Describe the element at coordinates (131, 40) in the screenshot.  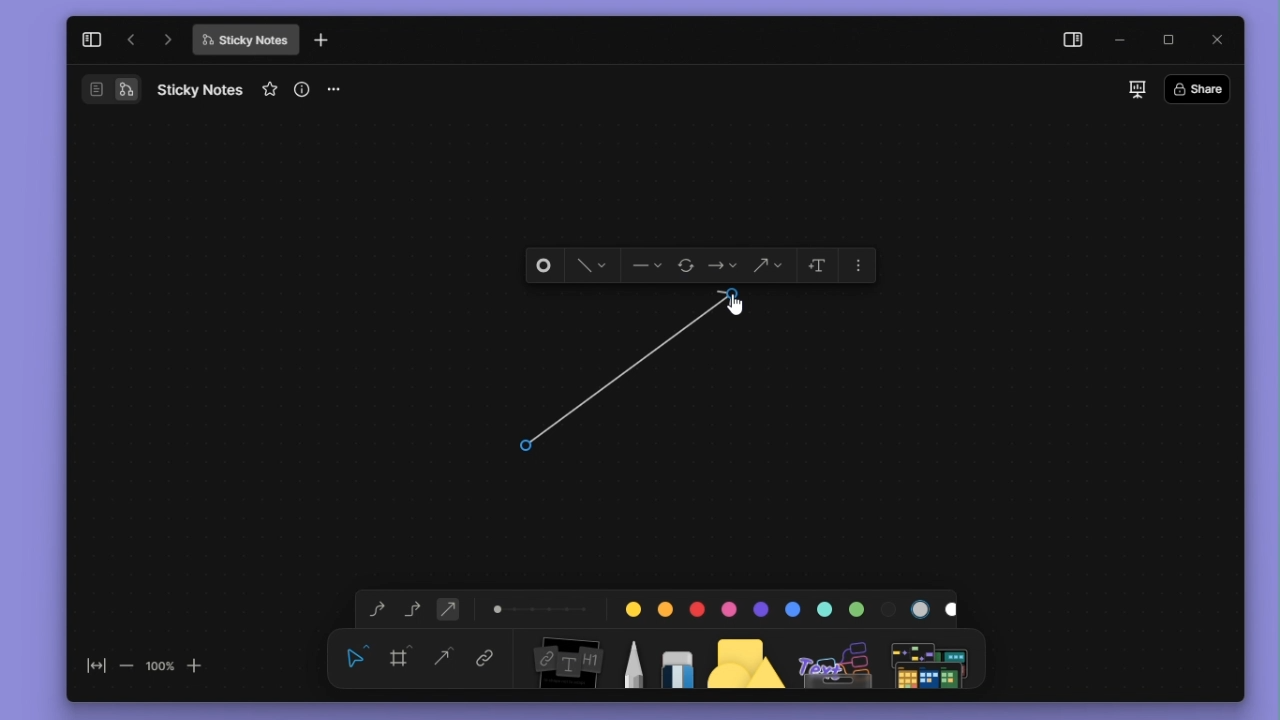
I see `go back` at that location.